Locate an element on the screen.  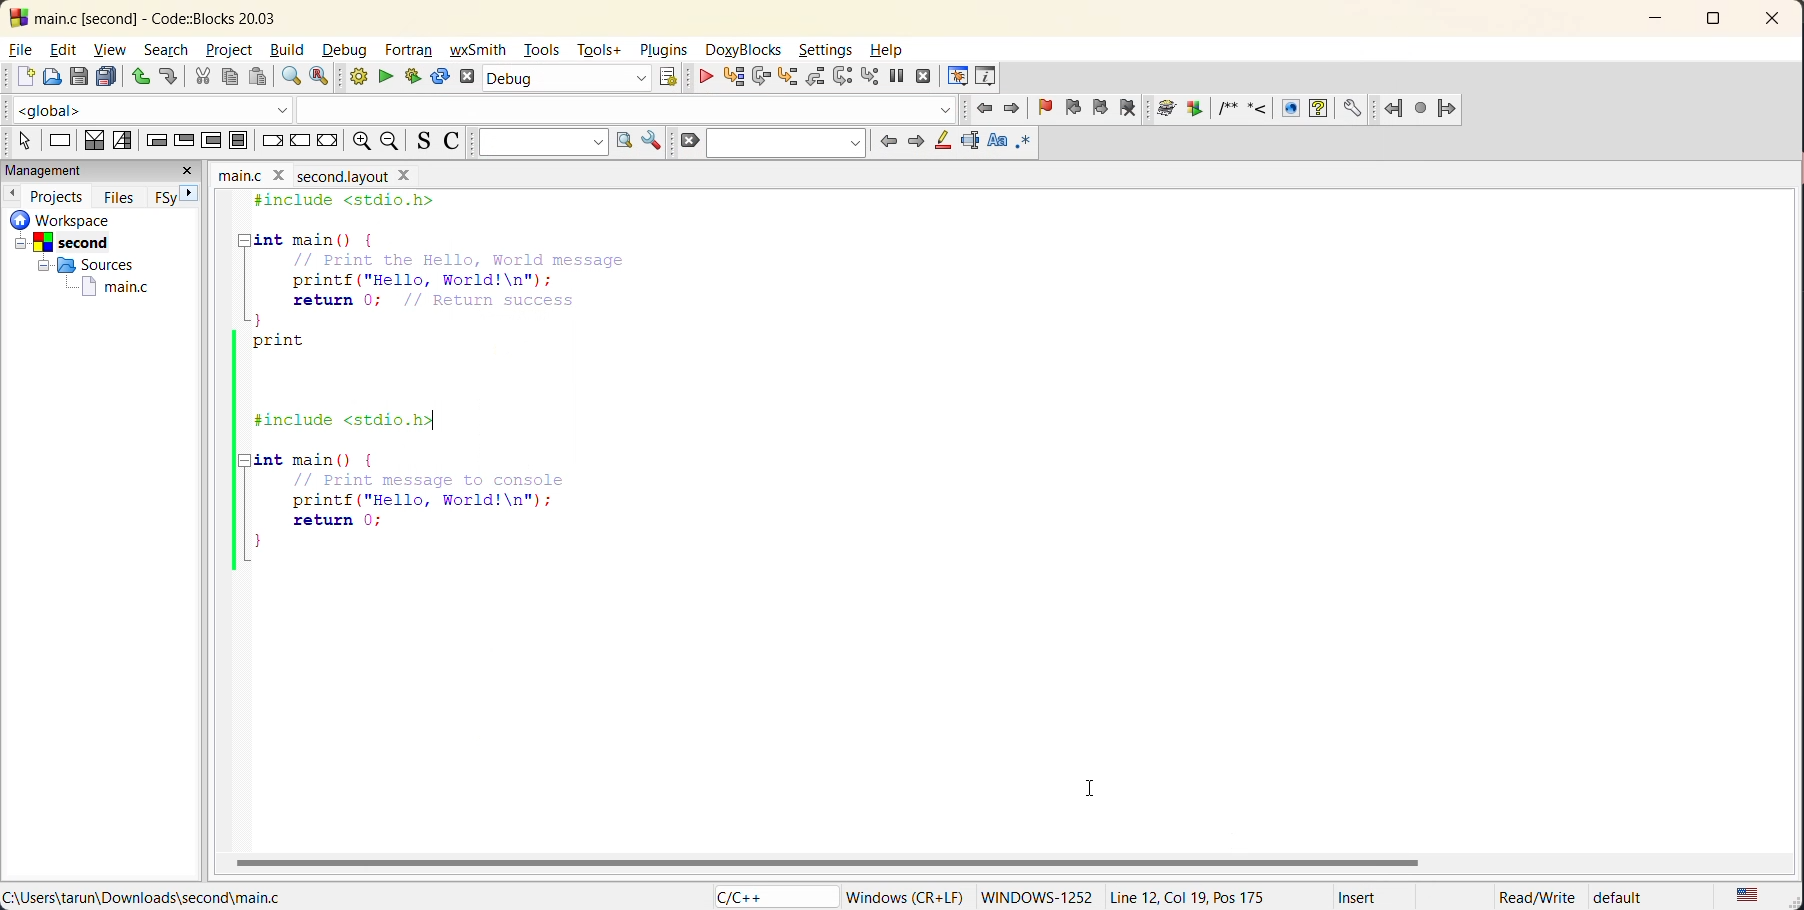
windows is located at coordinates (1034, 896).